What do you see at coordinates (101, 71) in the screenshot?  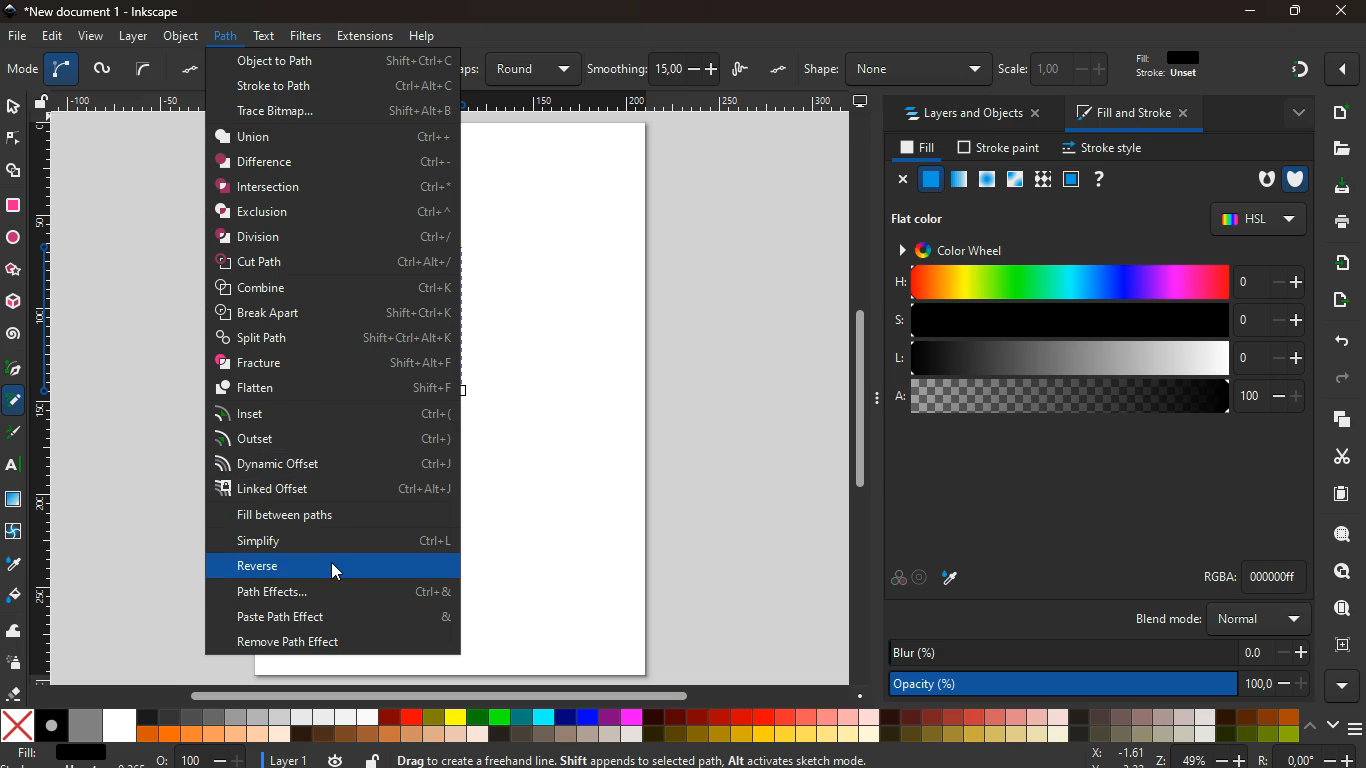 I see `worm` at bounding box center [101, 71].